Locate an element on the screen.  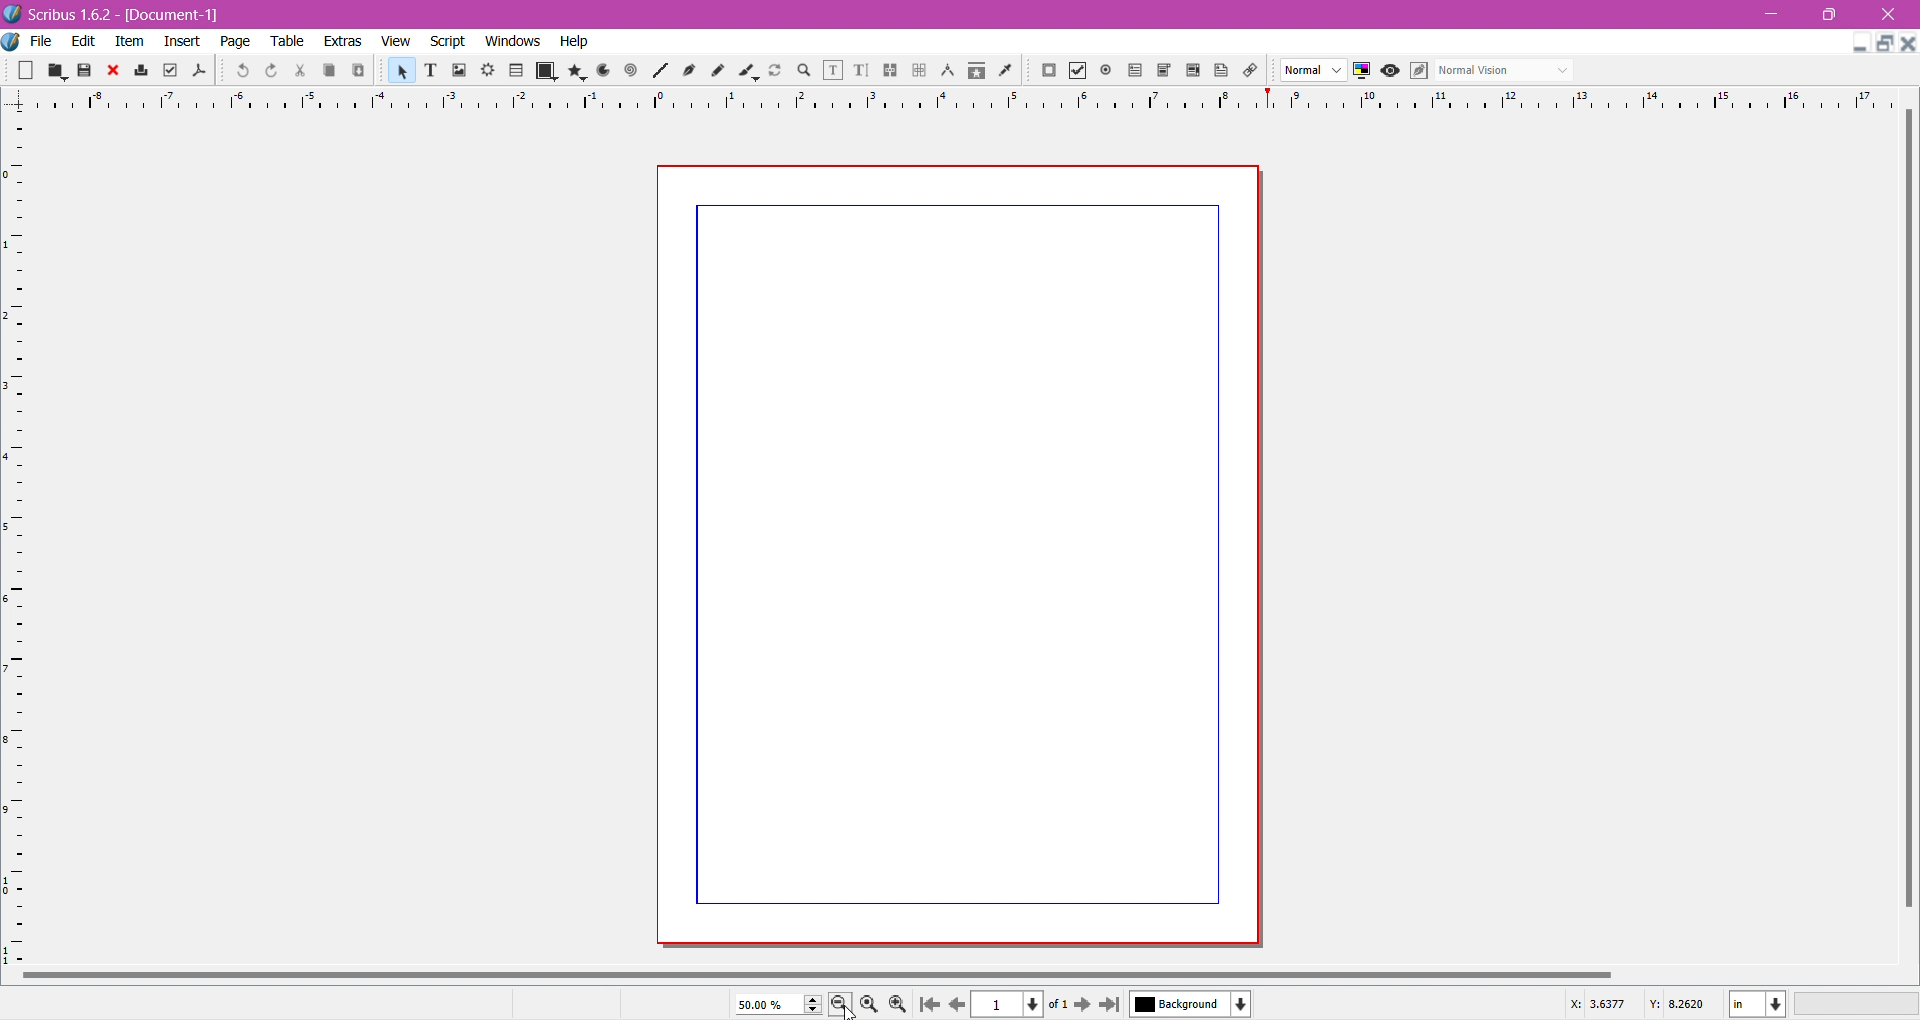
Windows is located at coordinates (513, 41).